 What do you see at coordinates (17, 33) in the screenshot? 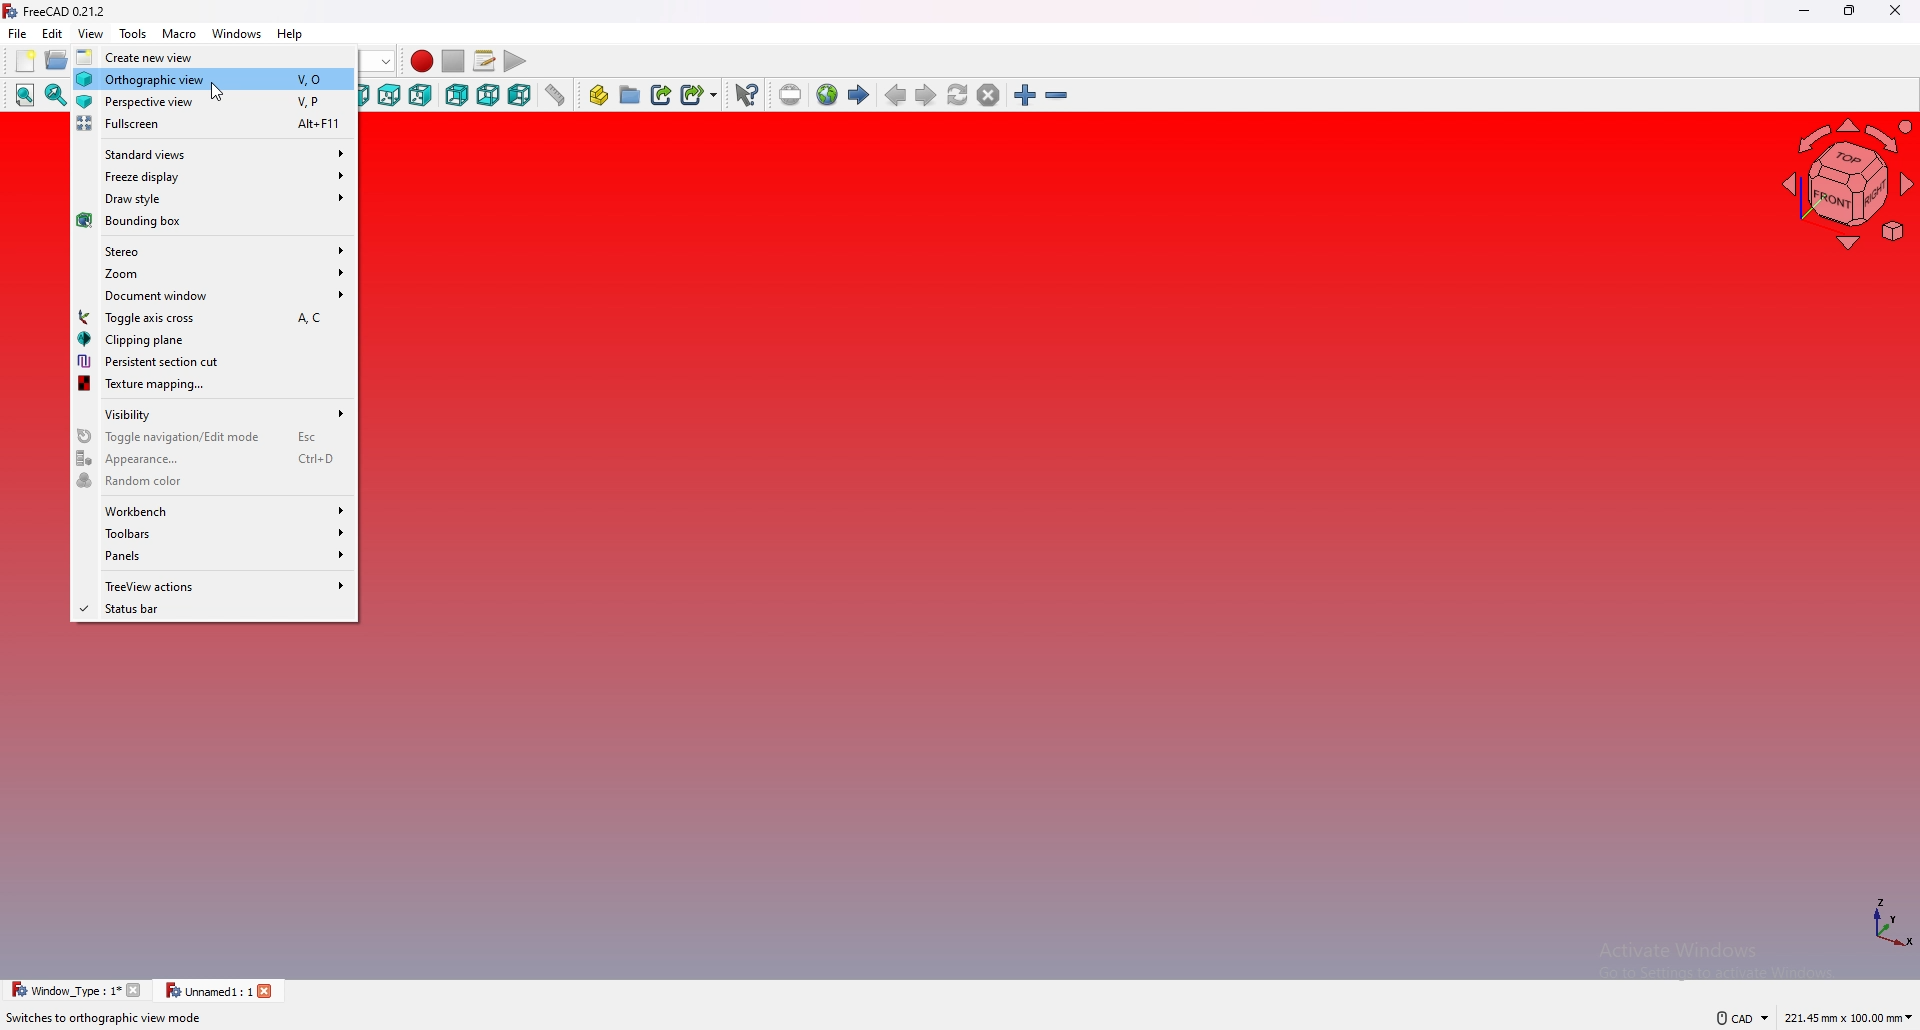
I see `file` at bounding box center [17, 33].